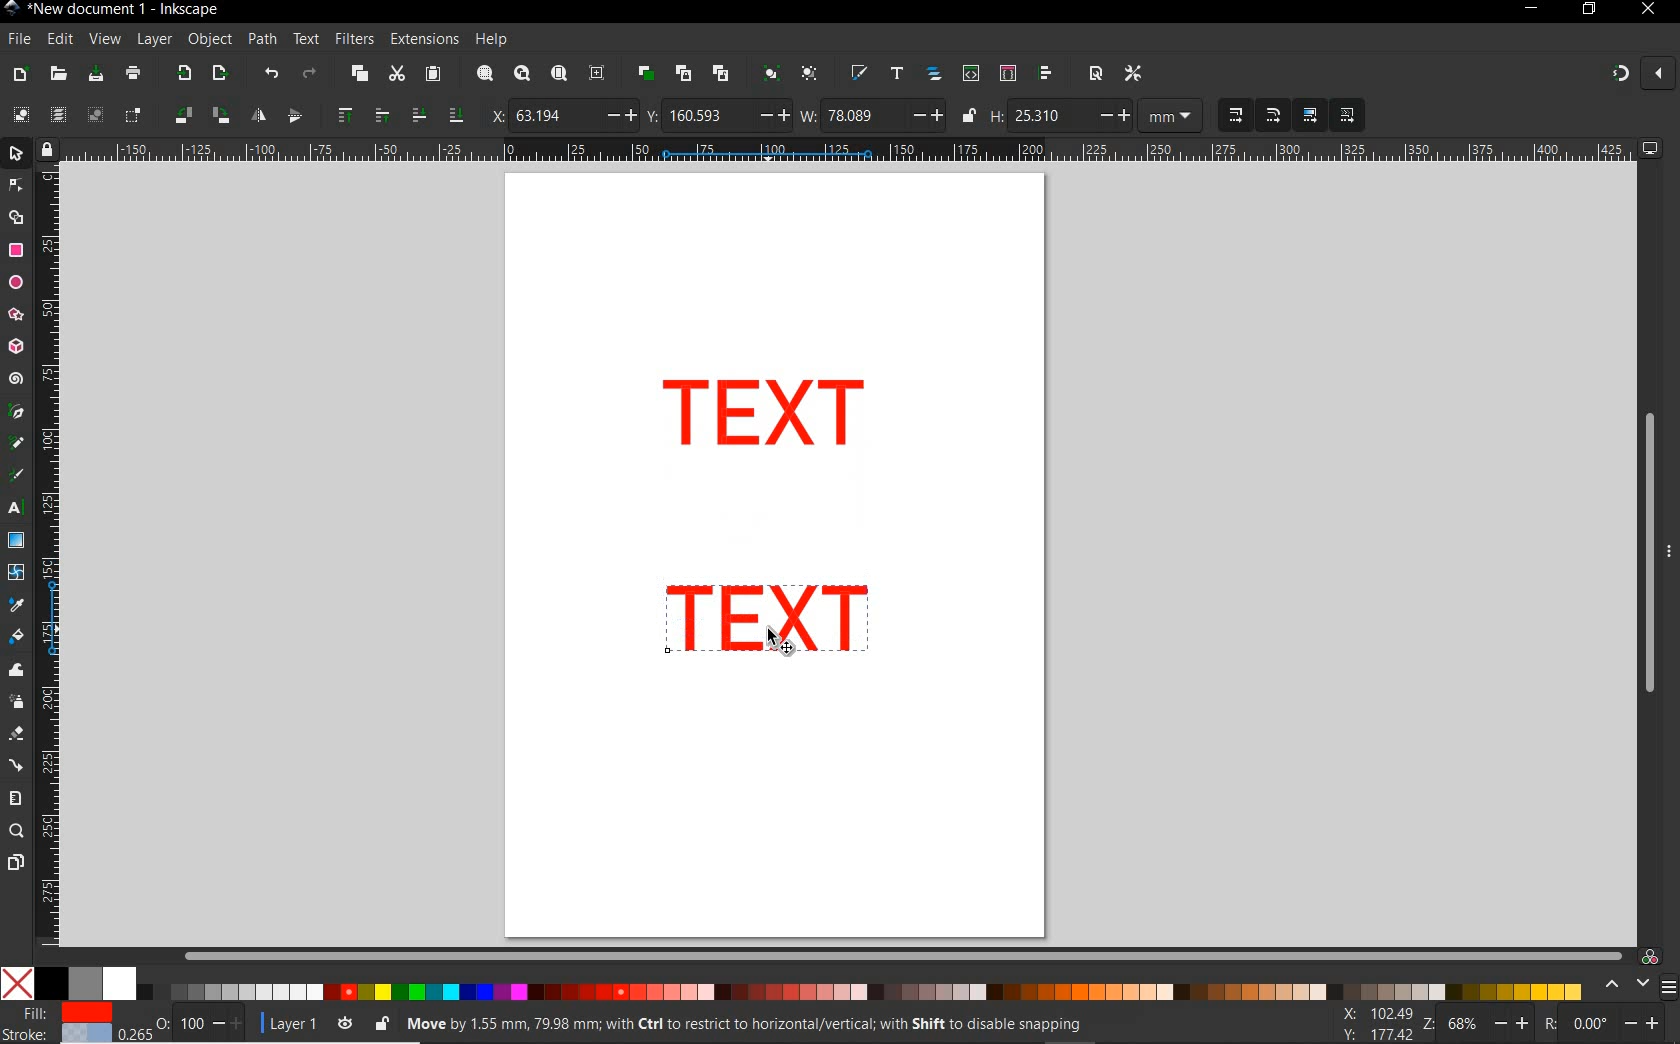  What do you see at coordinates (16, 541) in the screenshot?
I see `gradient tool` at bounding box center [16, 541].